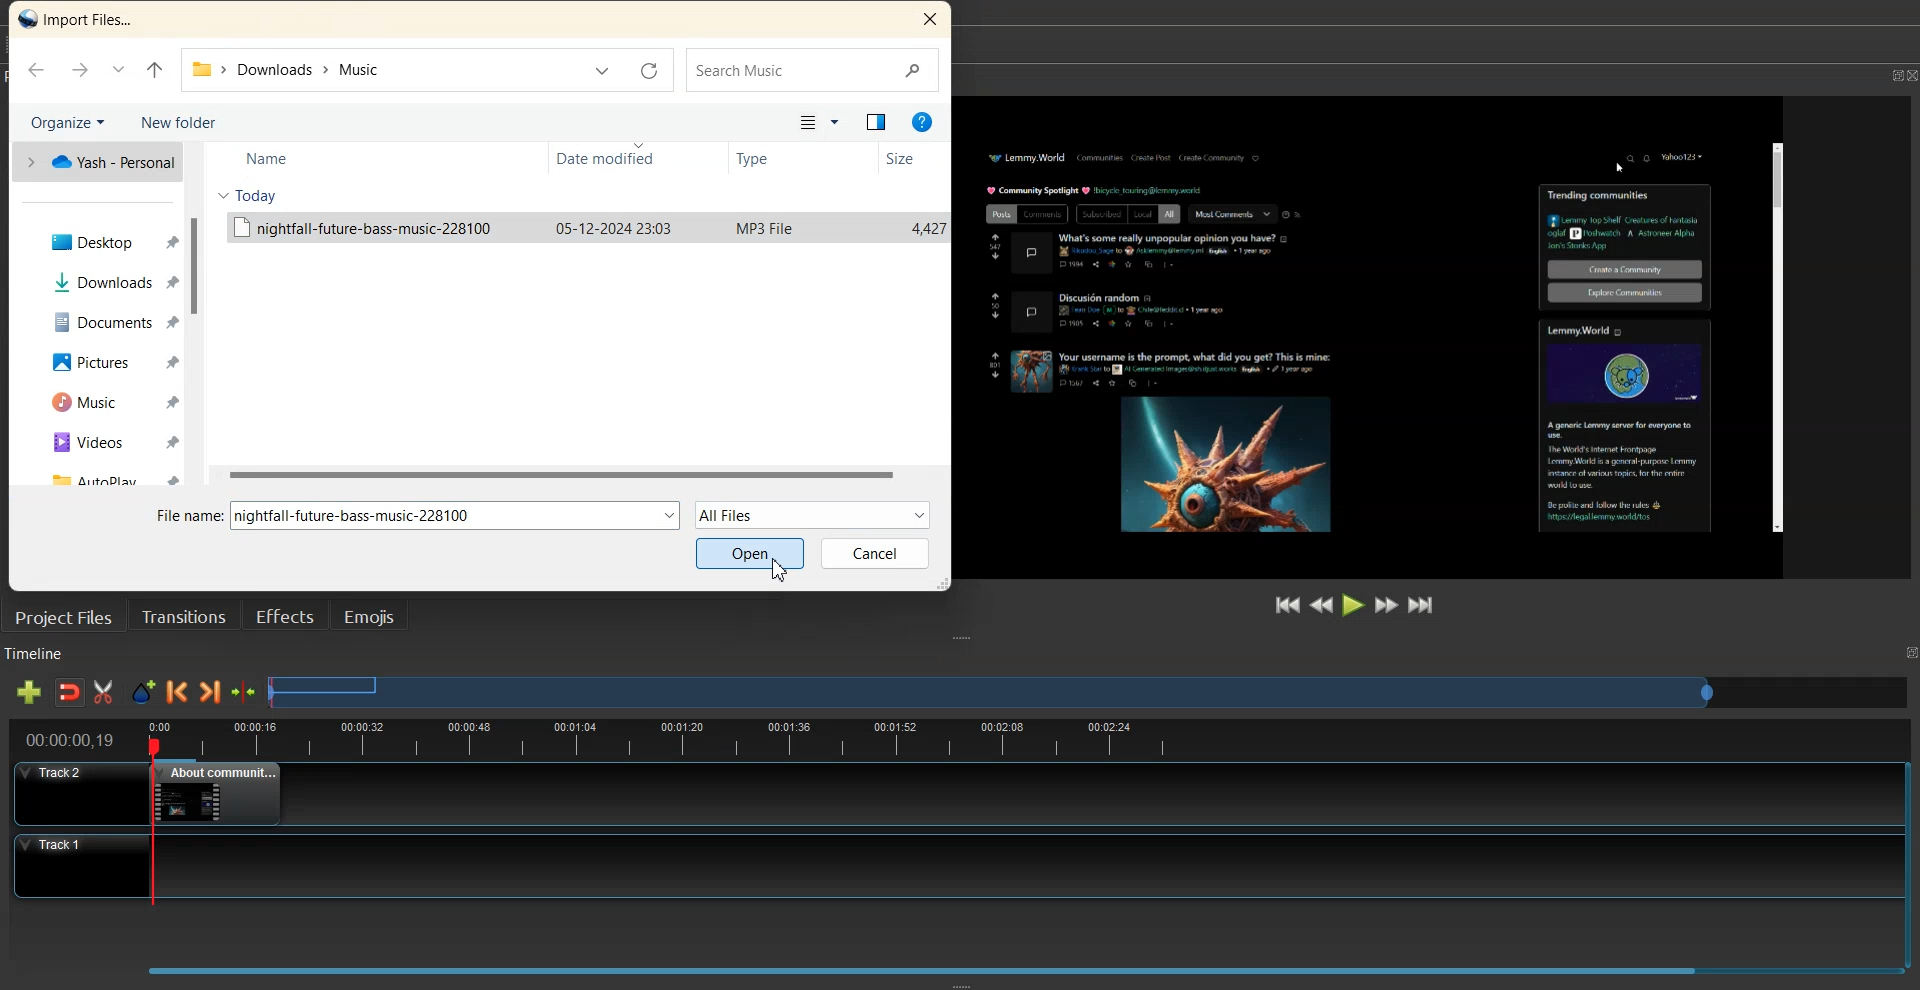  Describe the element at coordinates (1422, 604) in the screenshot. I see `Jump to End` at that location.